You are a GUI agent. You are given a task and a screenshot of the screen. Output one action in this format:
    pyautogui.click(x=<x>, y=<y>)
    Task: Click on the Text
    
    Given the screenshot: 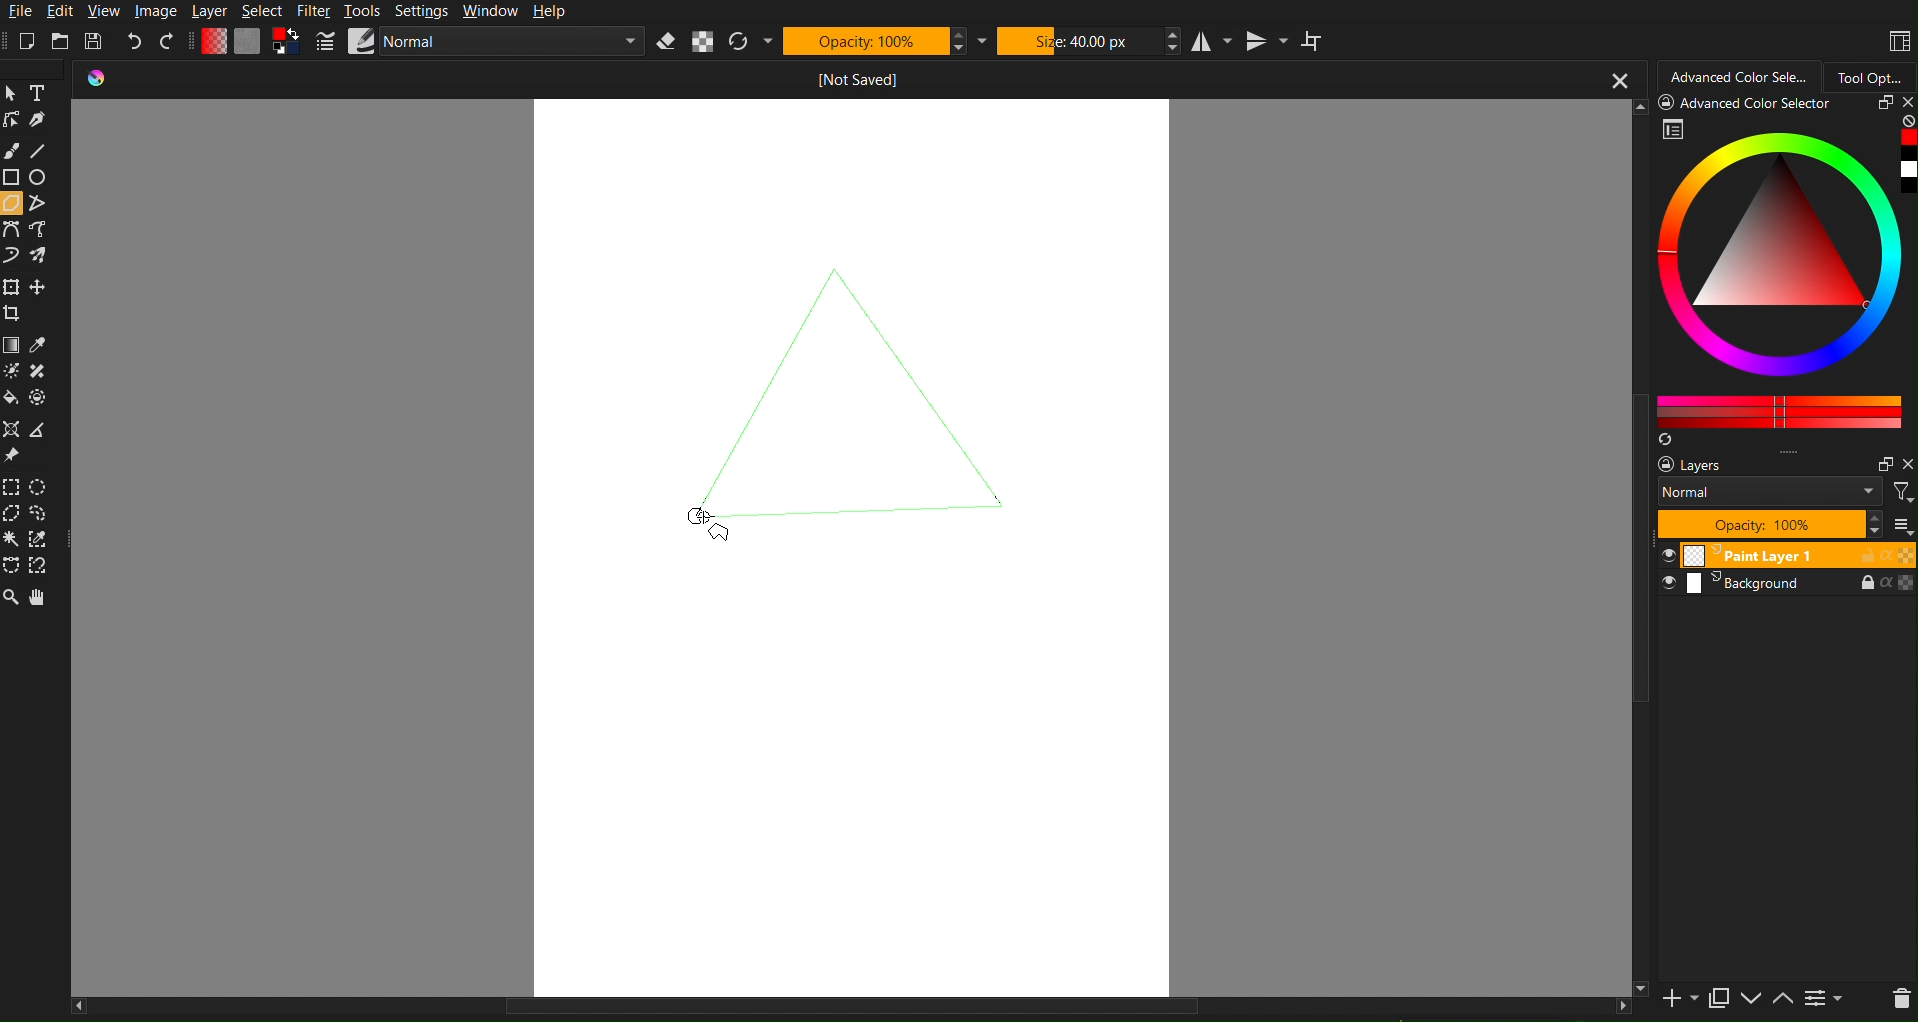 What is the action you would take?
    pyautogui.click(x=44, y=94)
    